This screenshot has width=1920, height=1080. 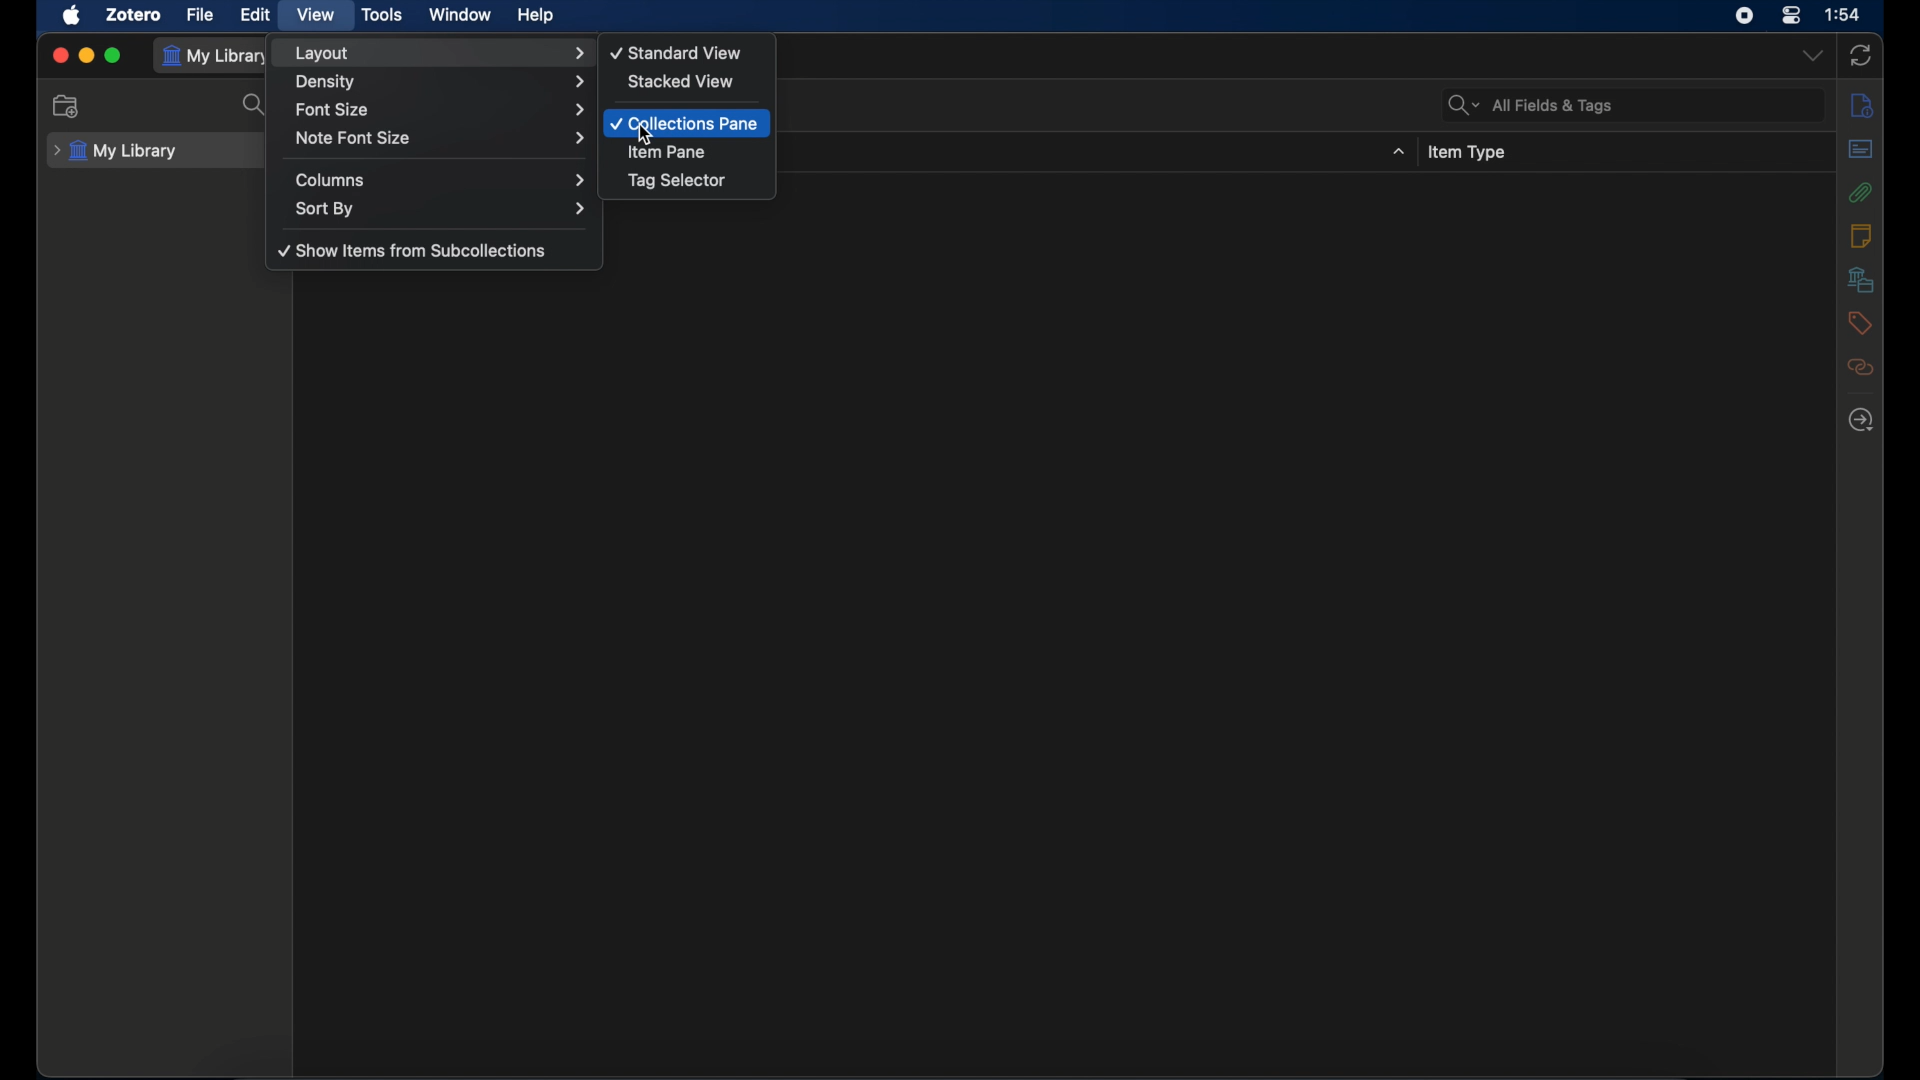 I want to click on show items from  subcollections, so click(x=414, y=250).